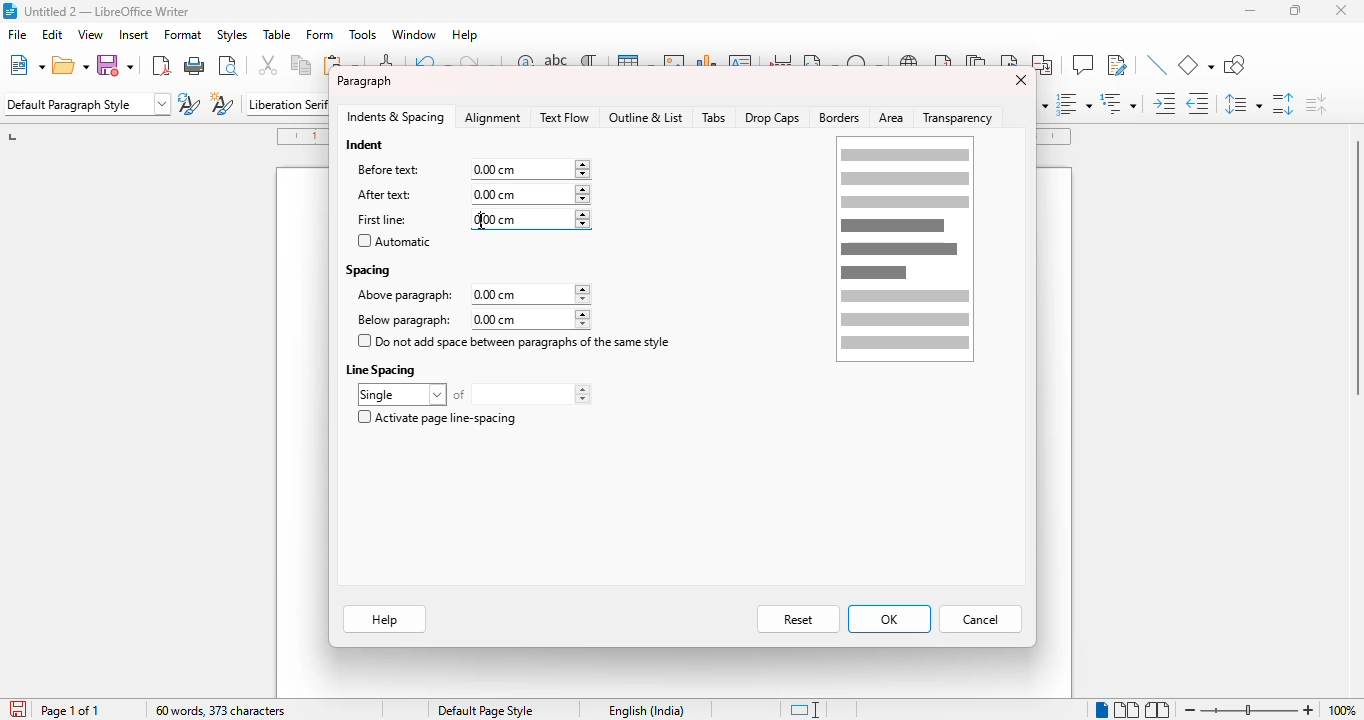 The width and height of the screenshot is (1364, 720). Describe the element at coordinates (364, 81) in the screenshot. I see `paragraph` at that location.